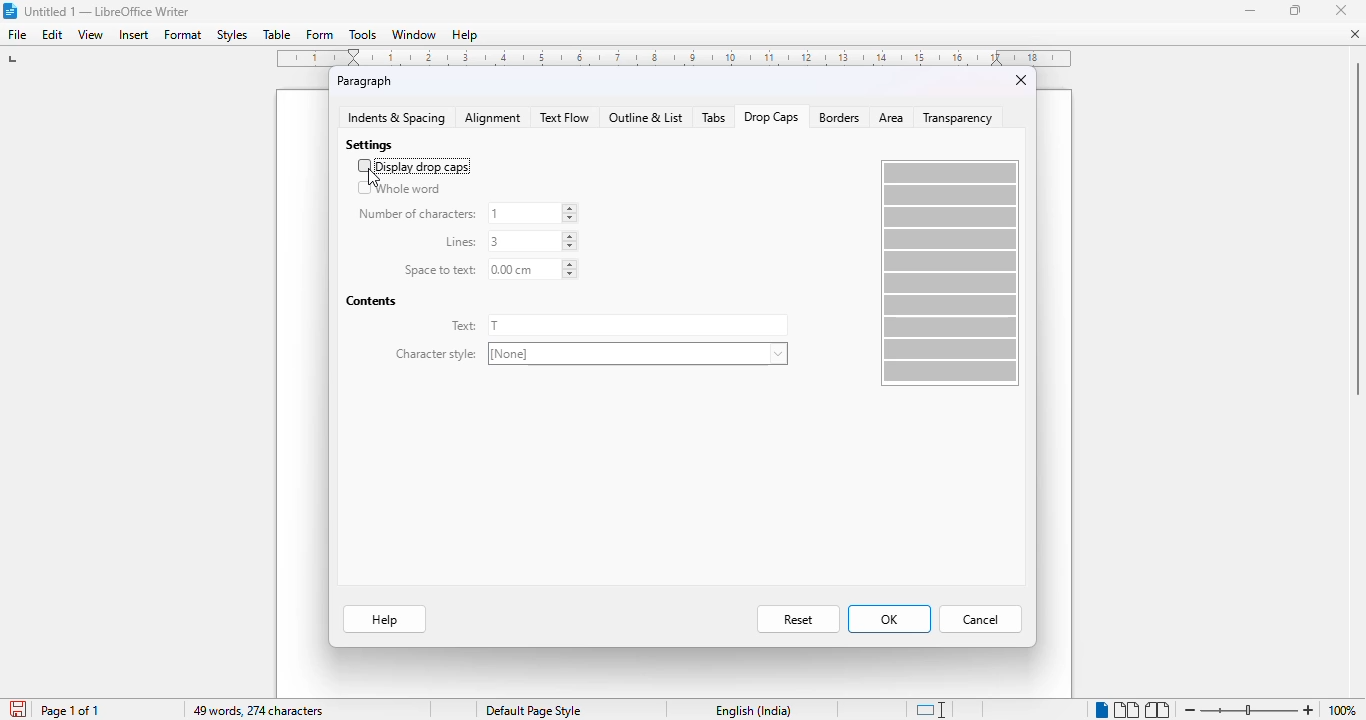 This screenshot has height=720, width=1366. I want to click on zoom out, so click(1186, 710).